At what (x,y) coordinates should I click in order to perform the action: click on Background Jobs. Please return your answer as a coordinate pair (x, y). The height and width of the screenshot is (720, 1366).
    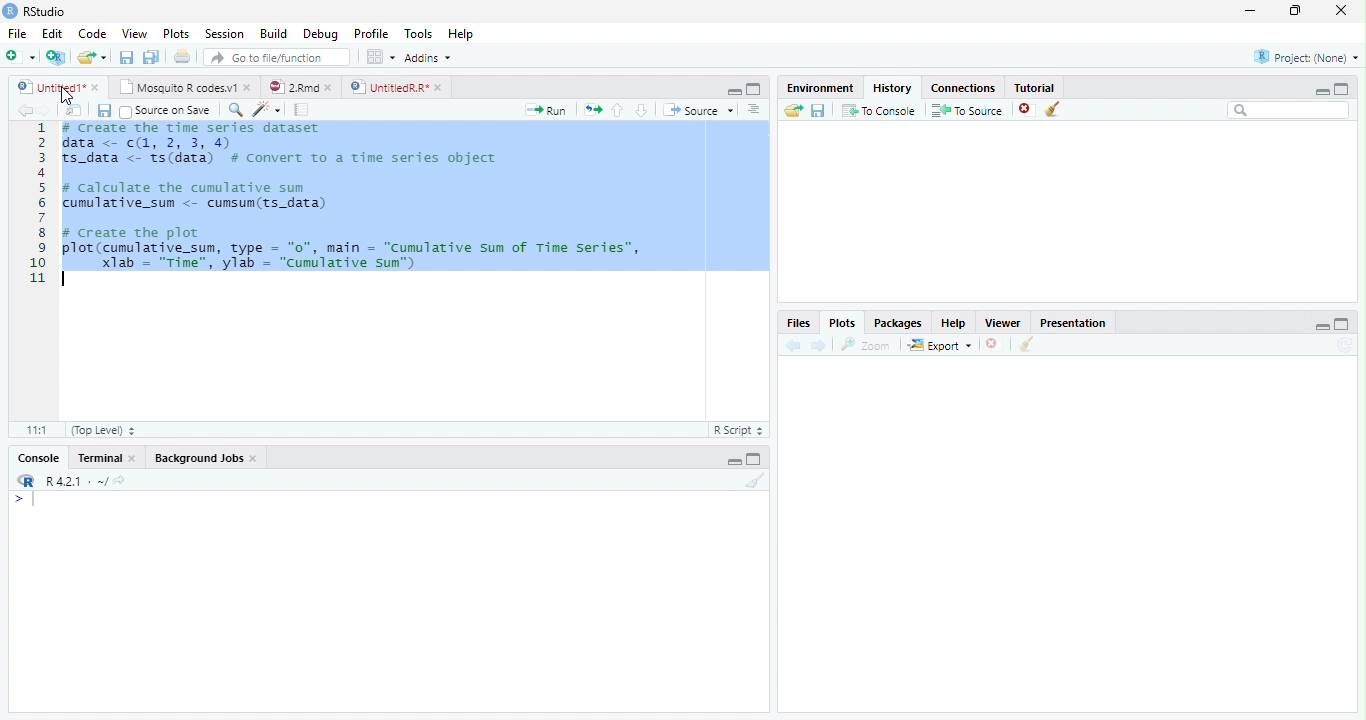
    Looking at the image, I should click on (207, 457).